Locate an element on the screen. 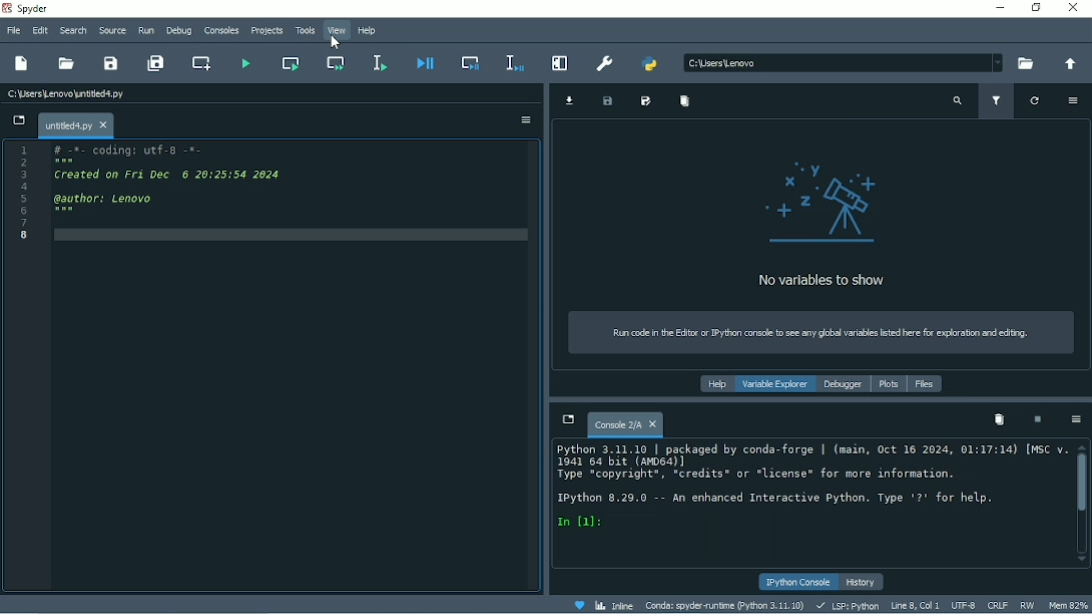 The image size is (1092, 614). LSP is located at coordinates (847, 605).